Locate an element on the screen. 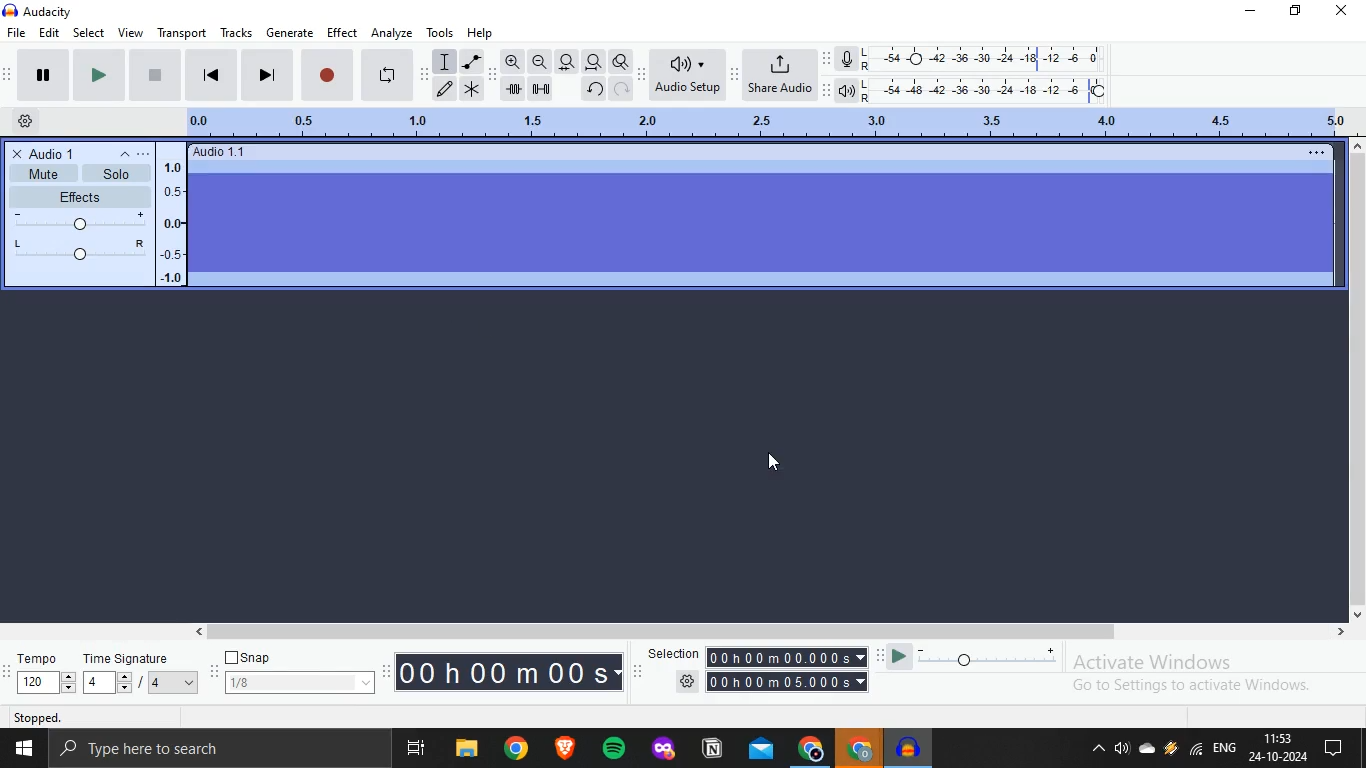 This screenshot has height=768, width=1366. View is located at coordinates (131, 32).